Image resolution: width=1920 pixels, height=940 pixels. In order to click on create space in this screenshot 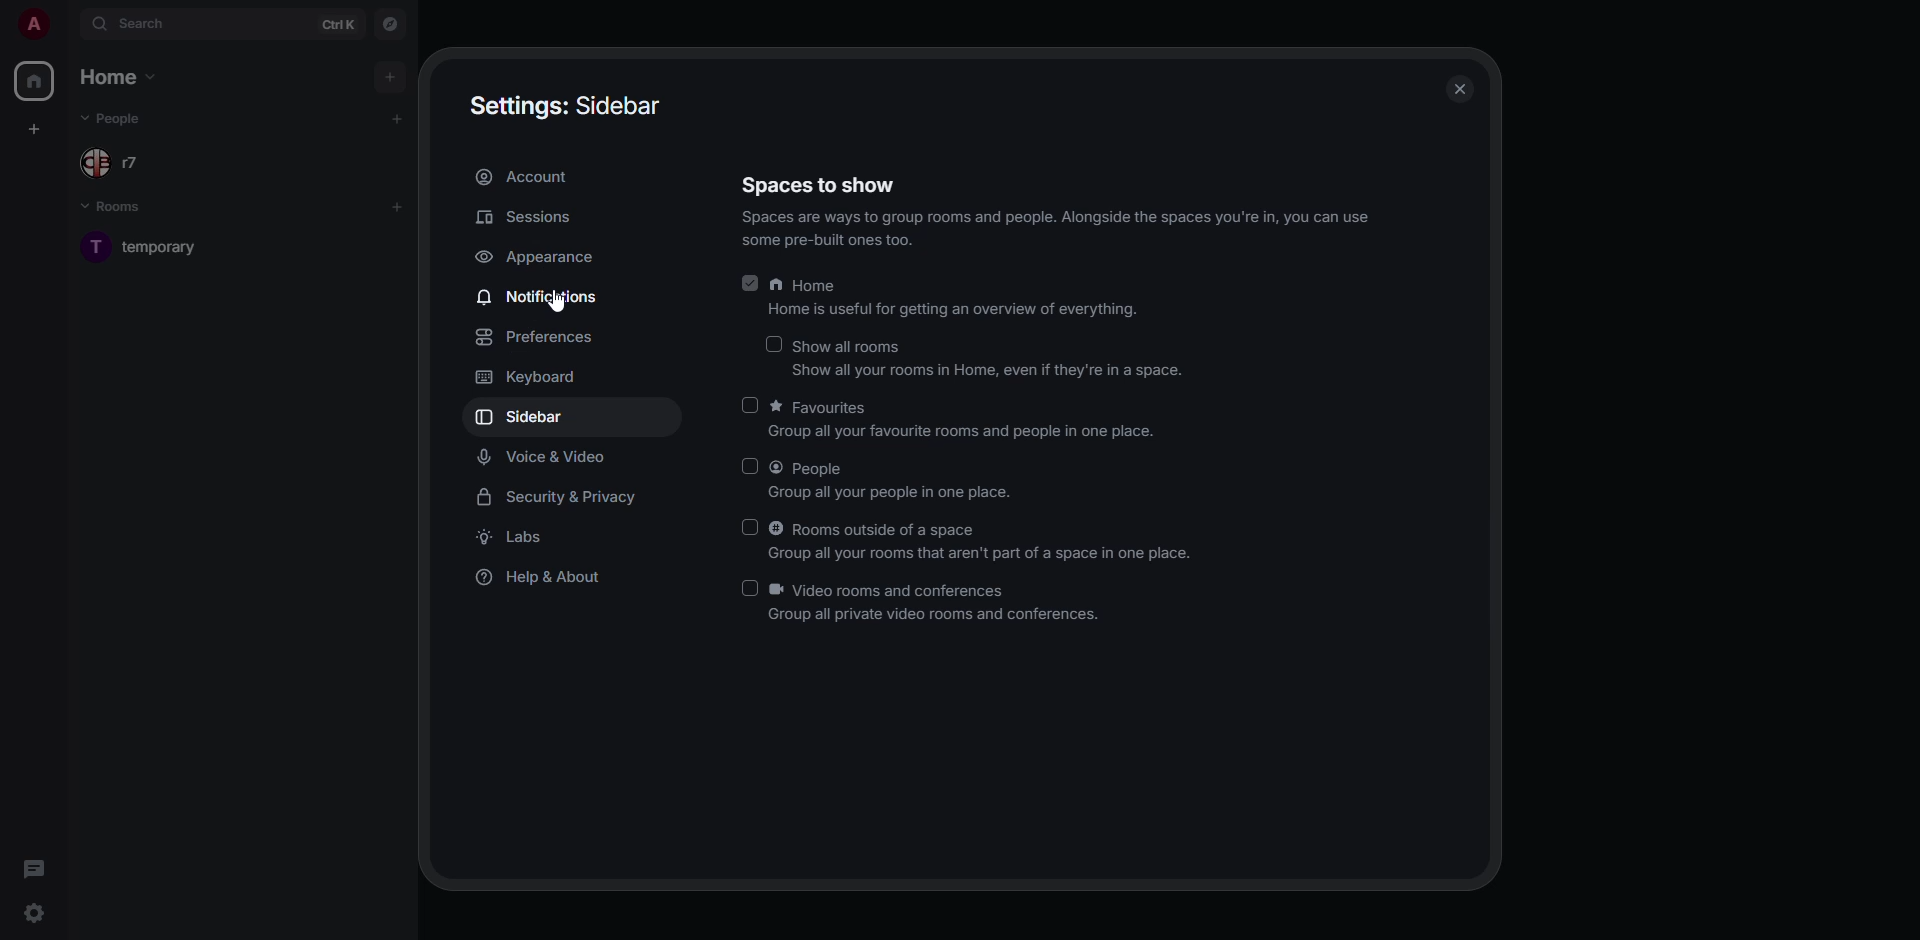, I will do `click(31, 128)`.